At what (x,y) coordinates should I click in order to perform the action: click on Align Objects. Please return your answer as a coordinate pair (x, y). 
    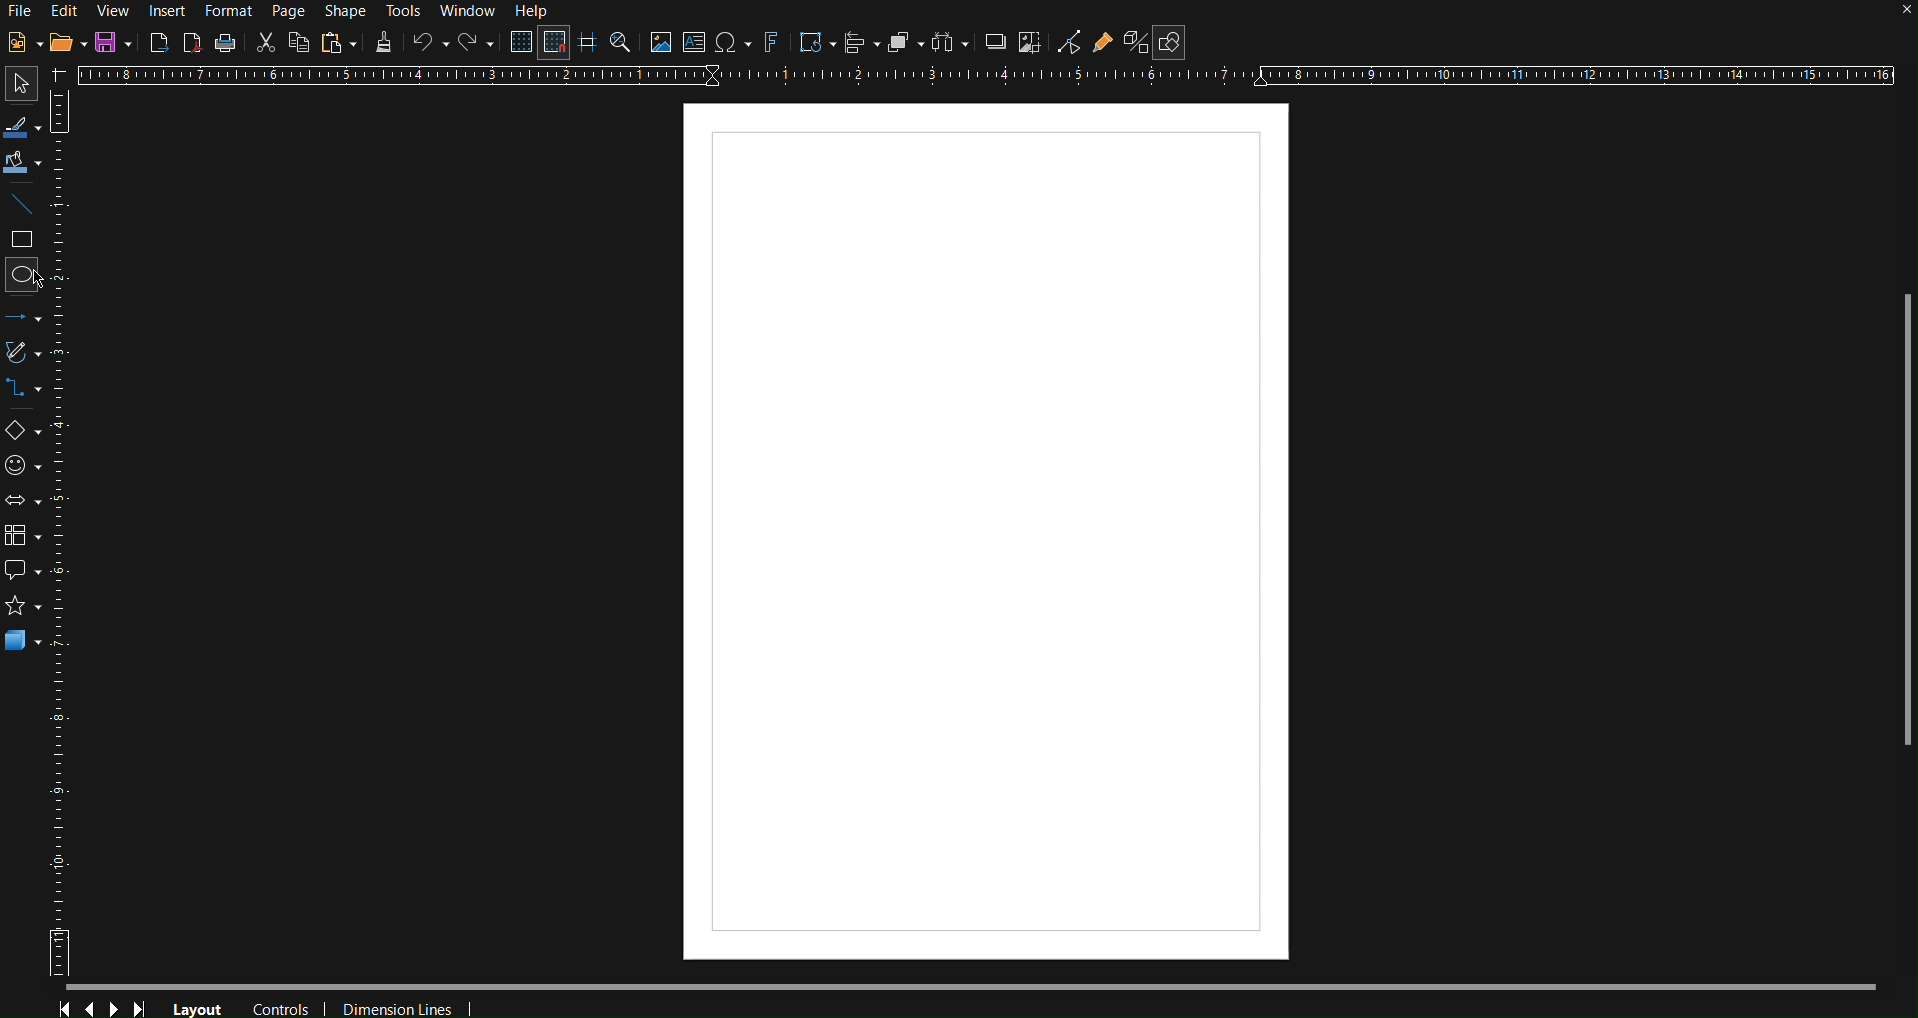
    Looking at the image, I should click on (861, 44).